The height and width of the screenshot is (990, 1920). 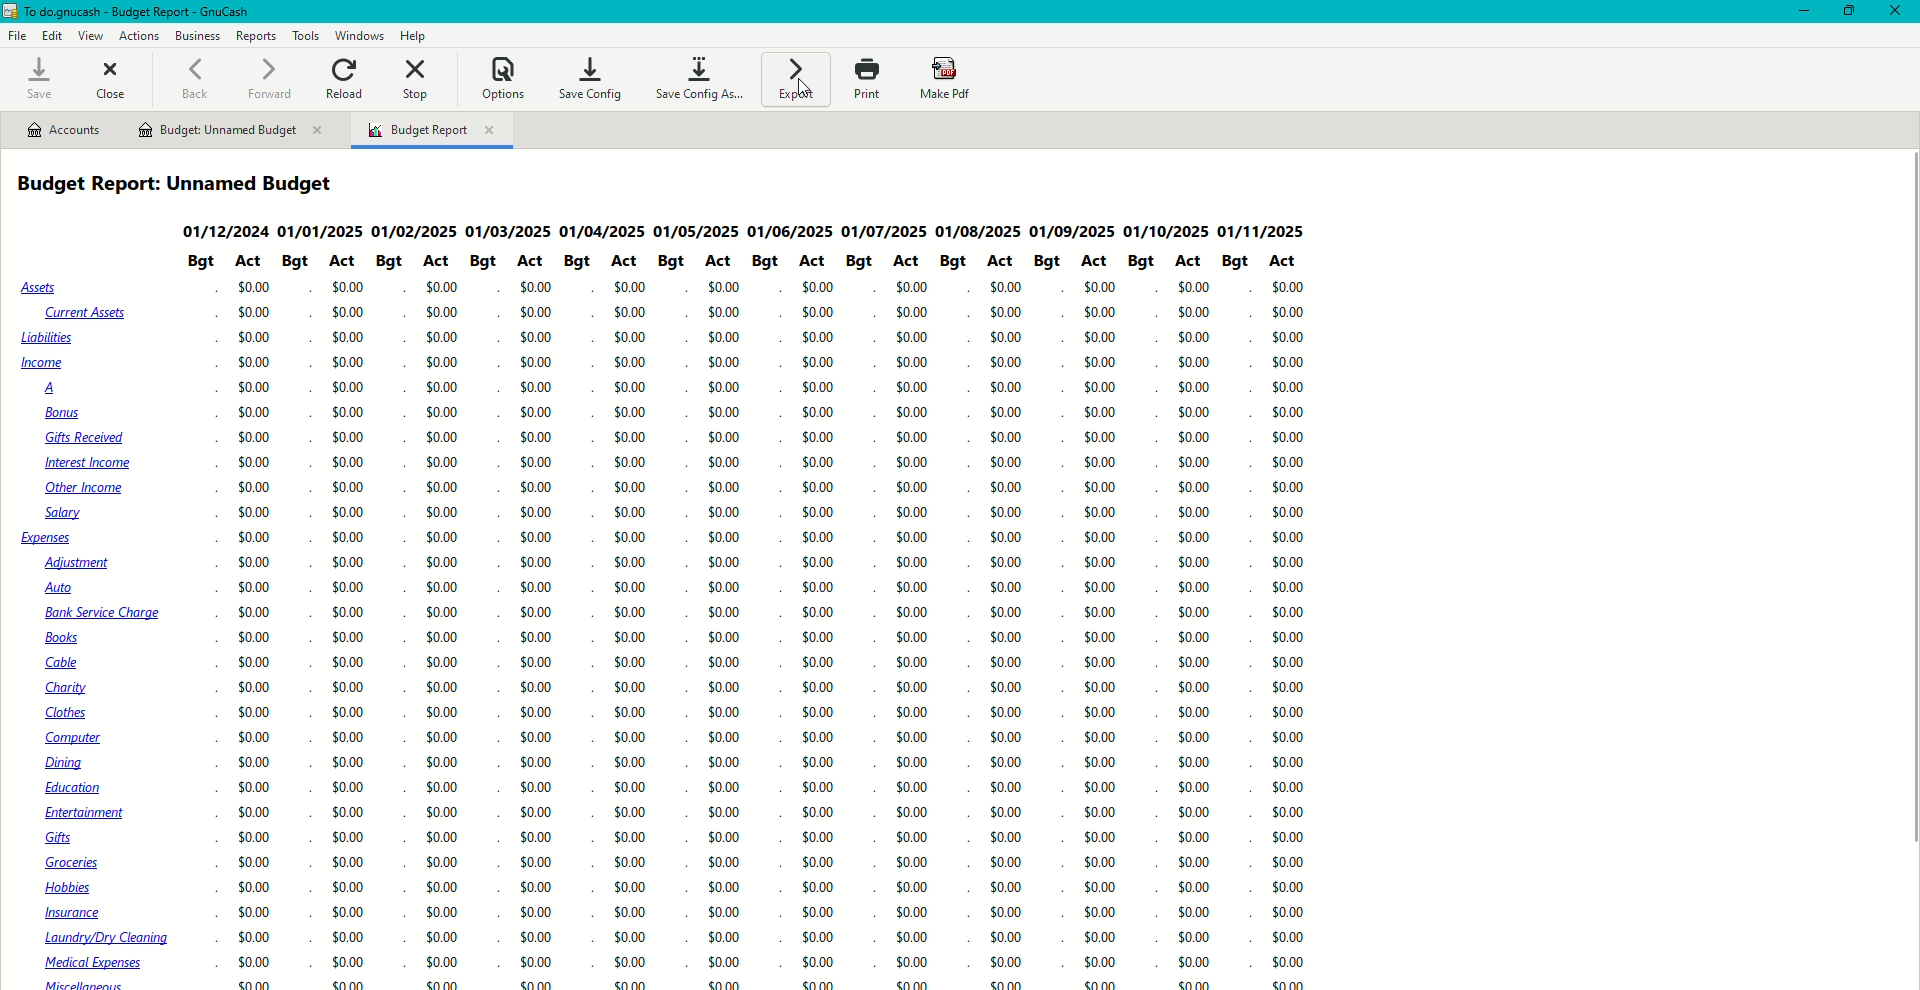 I want to click on $0.00, so click(x=442, y=538).